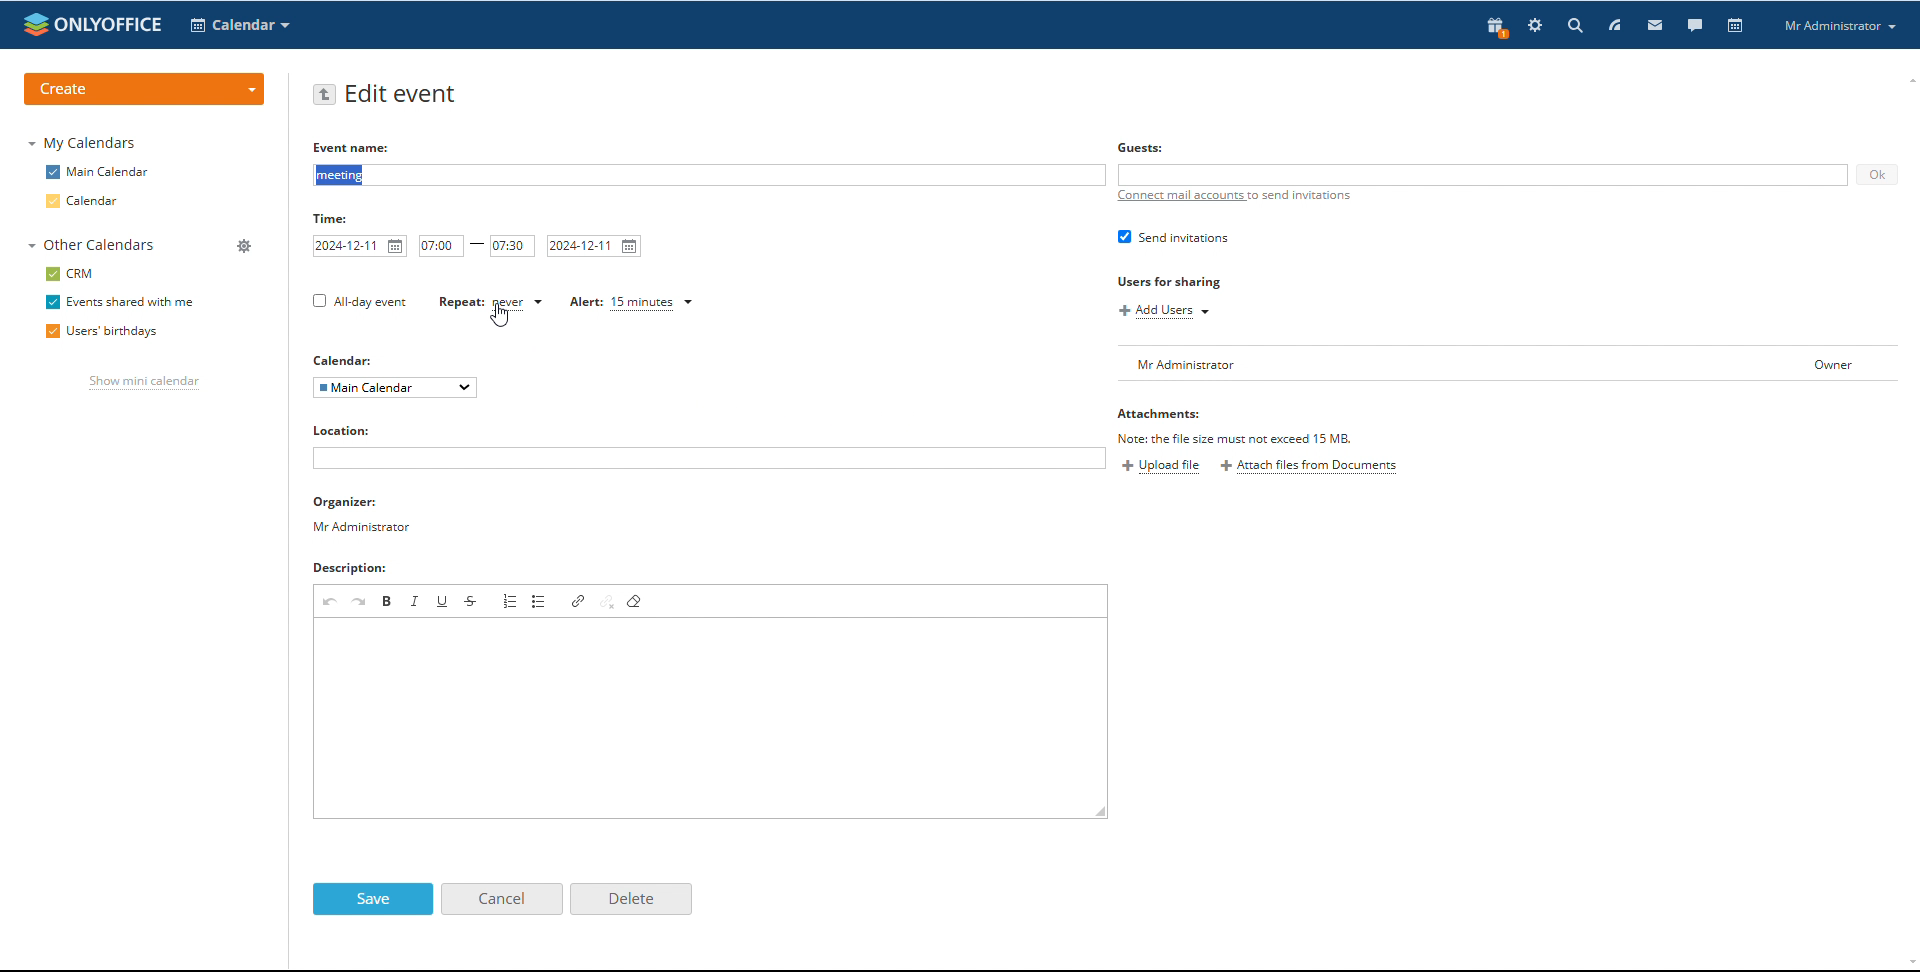 This screenshot has width=1920, height=972. I want to click on select calendar, so click(396, 387).